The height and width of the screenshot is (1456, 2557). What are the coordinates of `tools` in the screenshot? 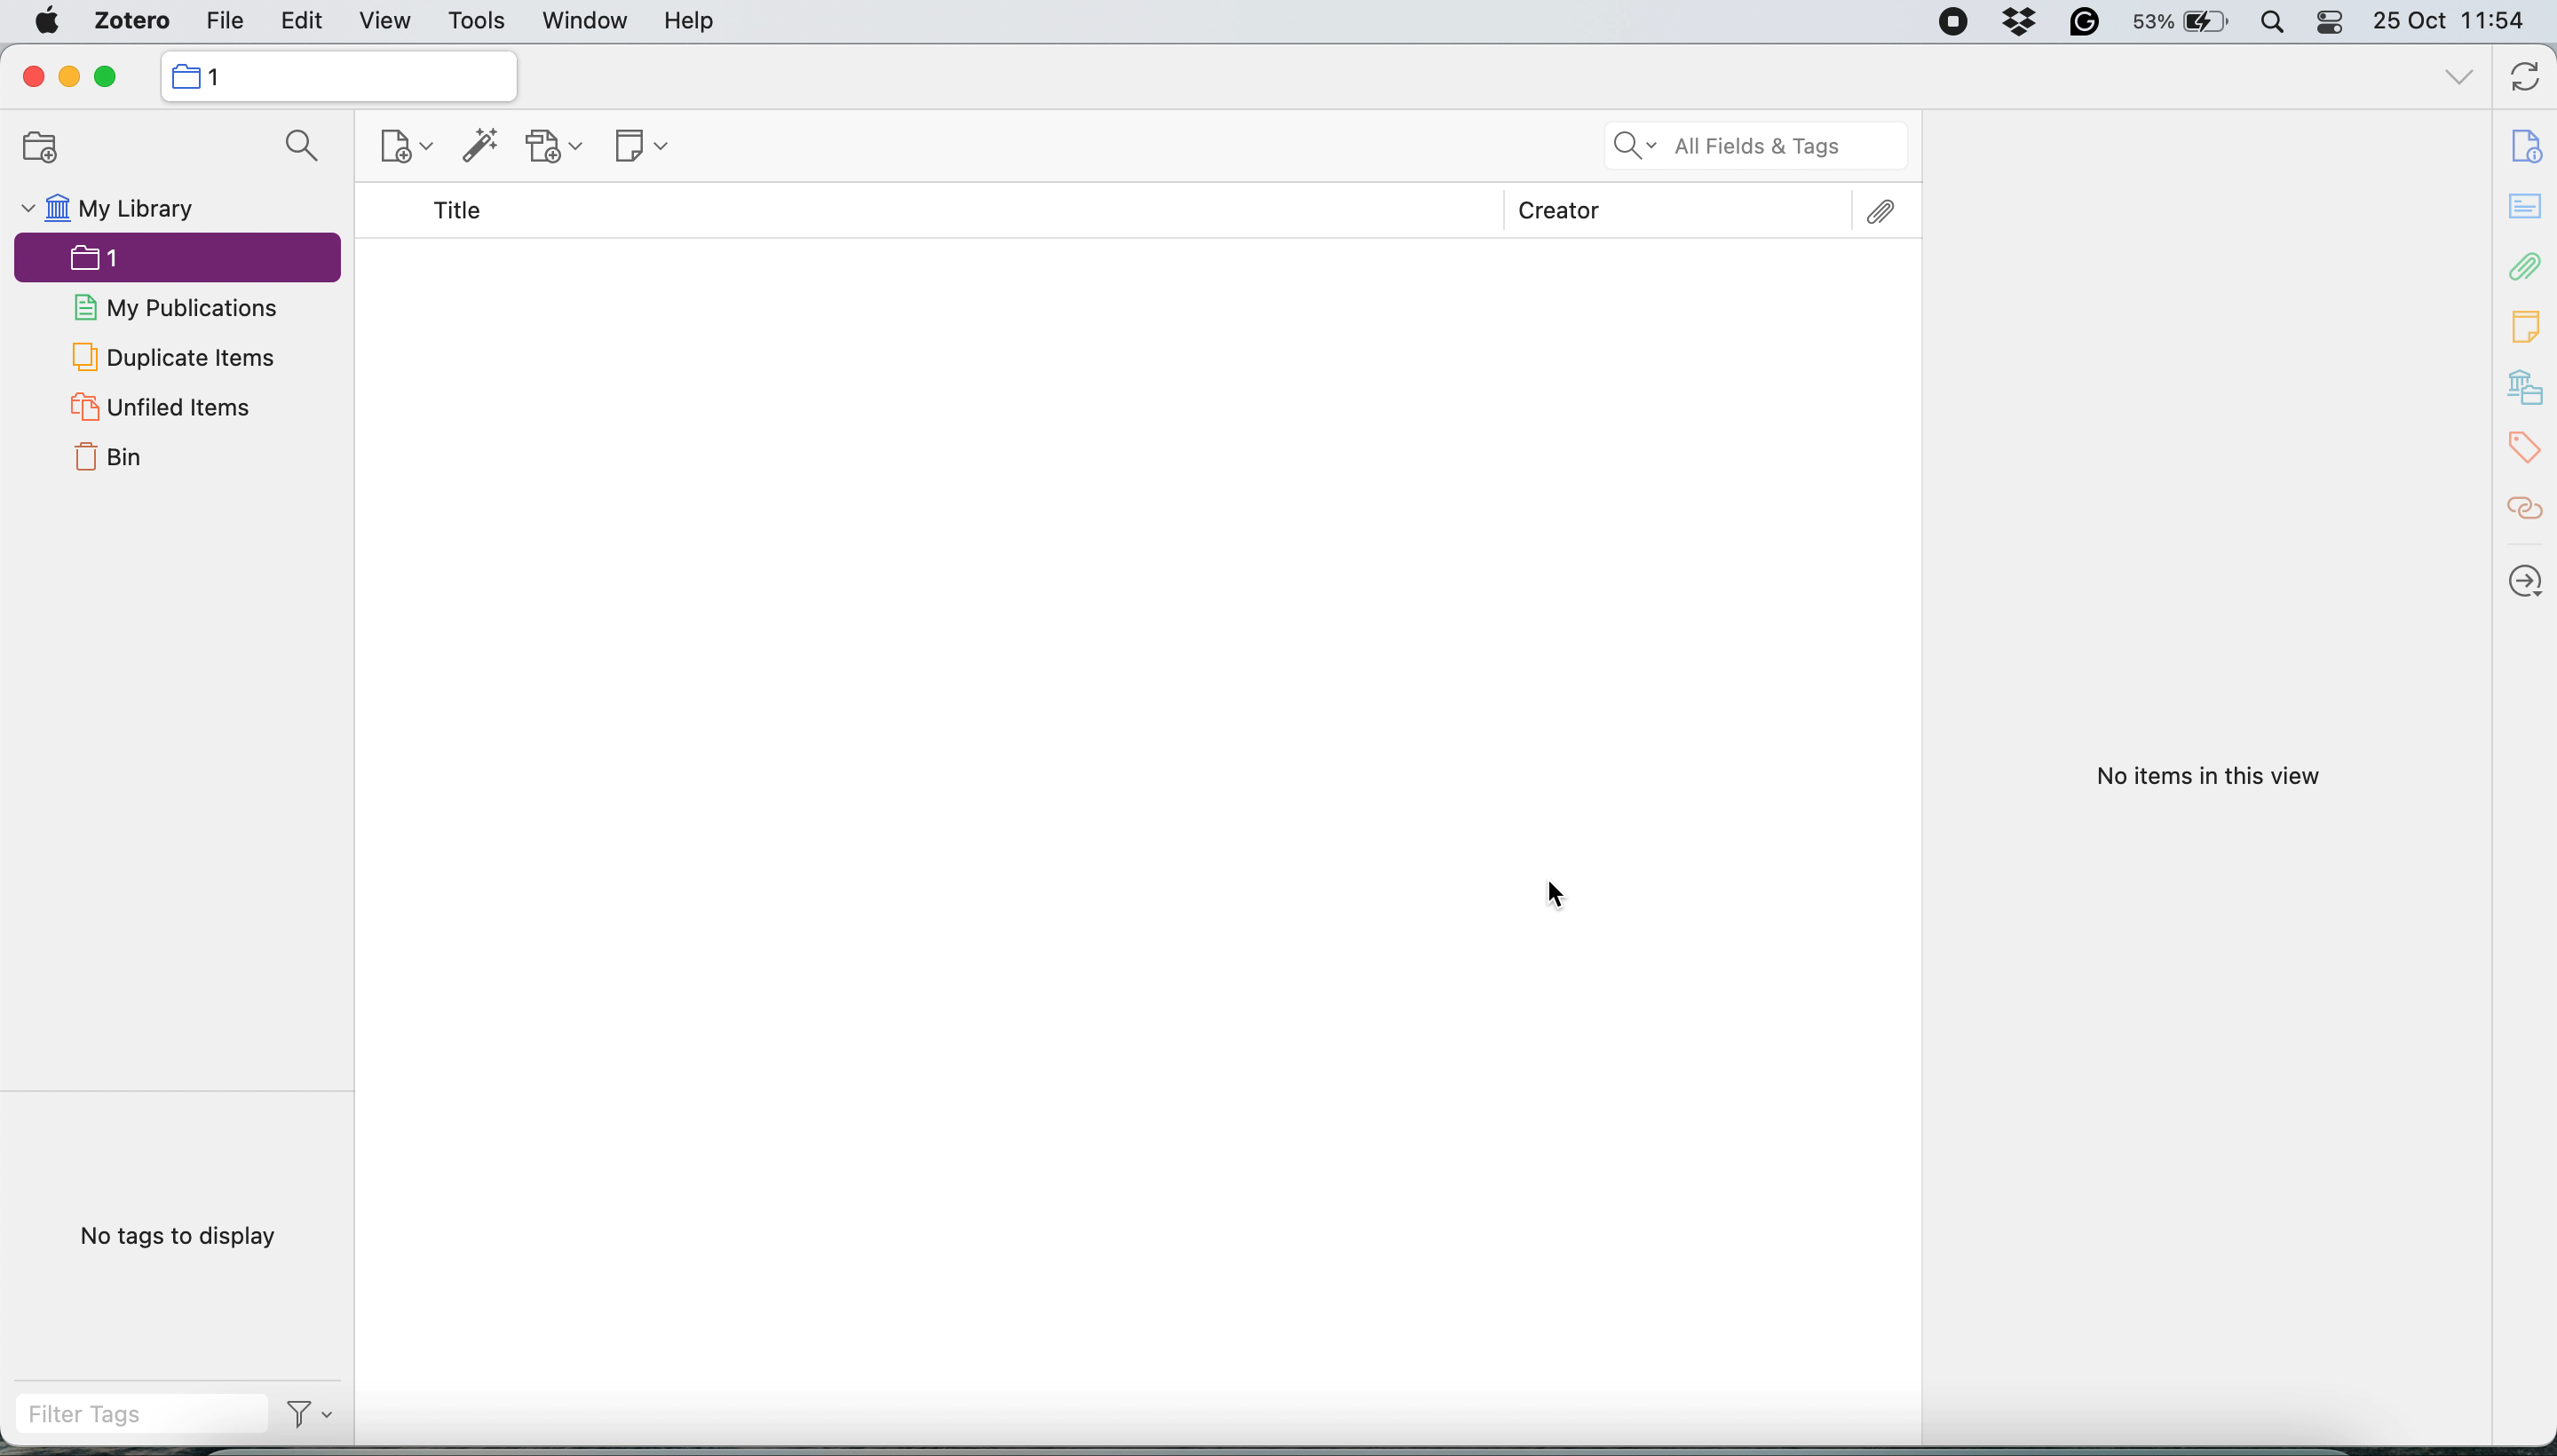 It's located at (472, 20).